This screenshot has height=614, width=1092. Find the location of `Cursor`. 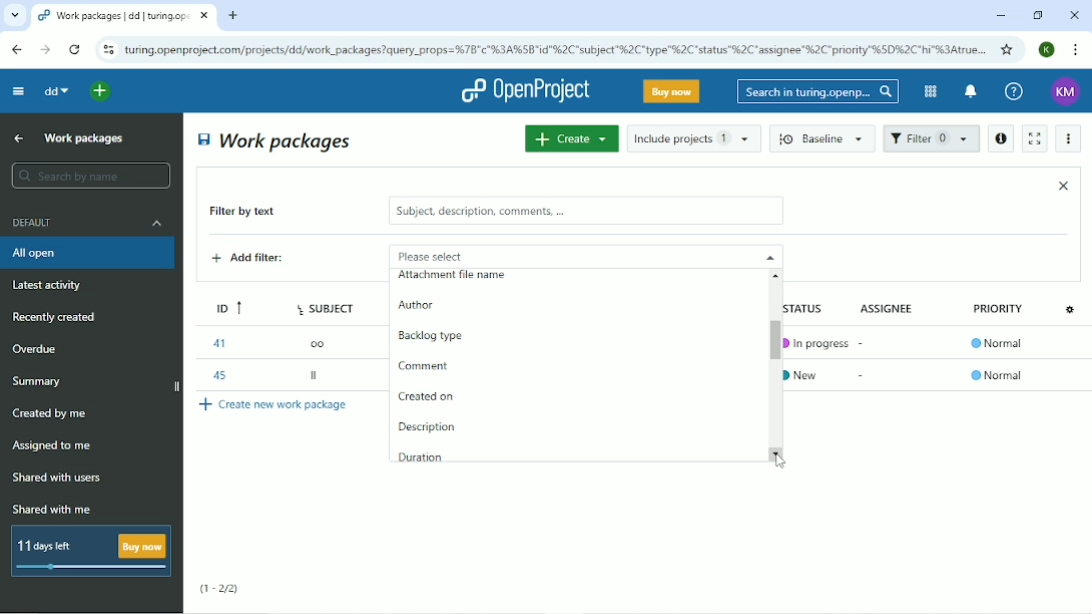

Cursor is located at coordinates (778, 461).